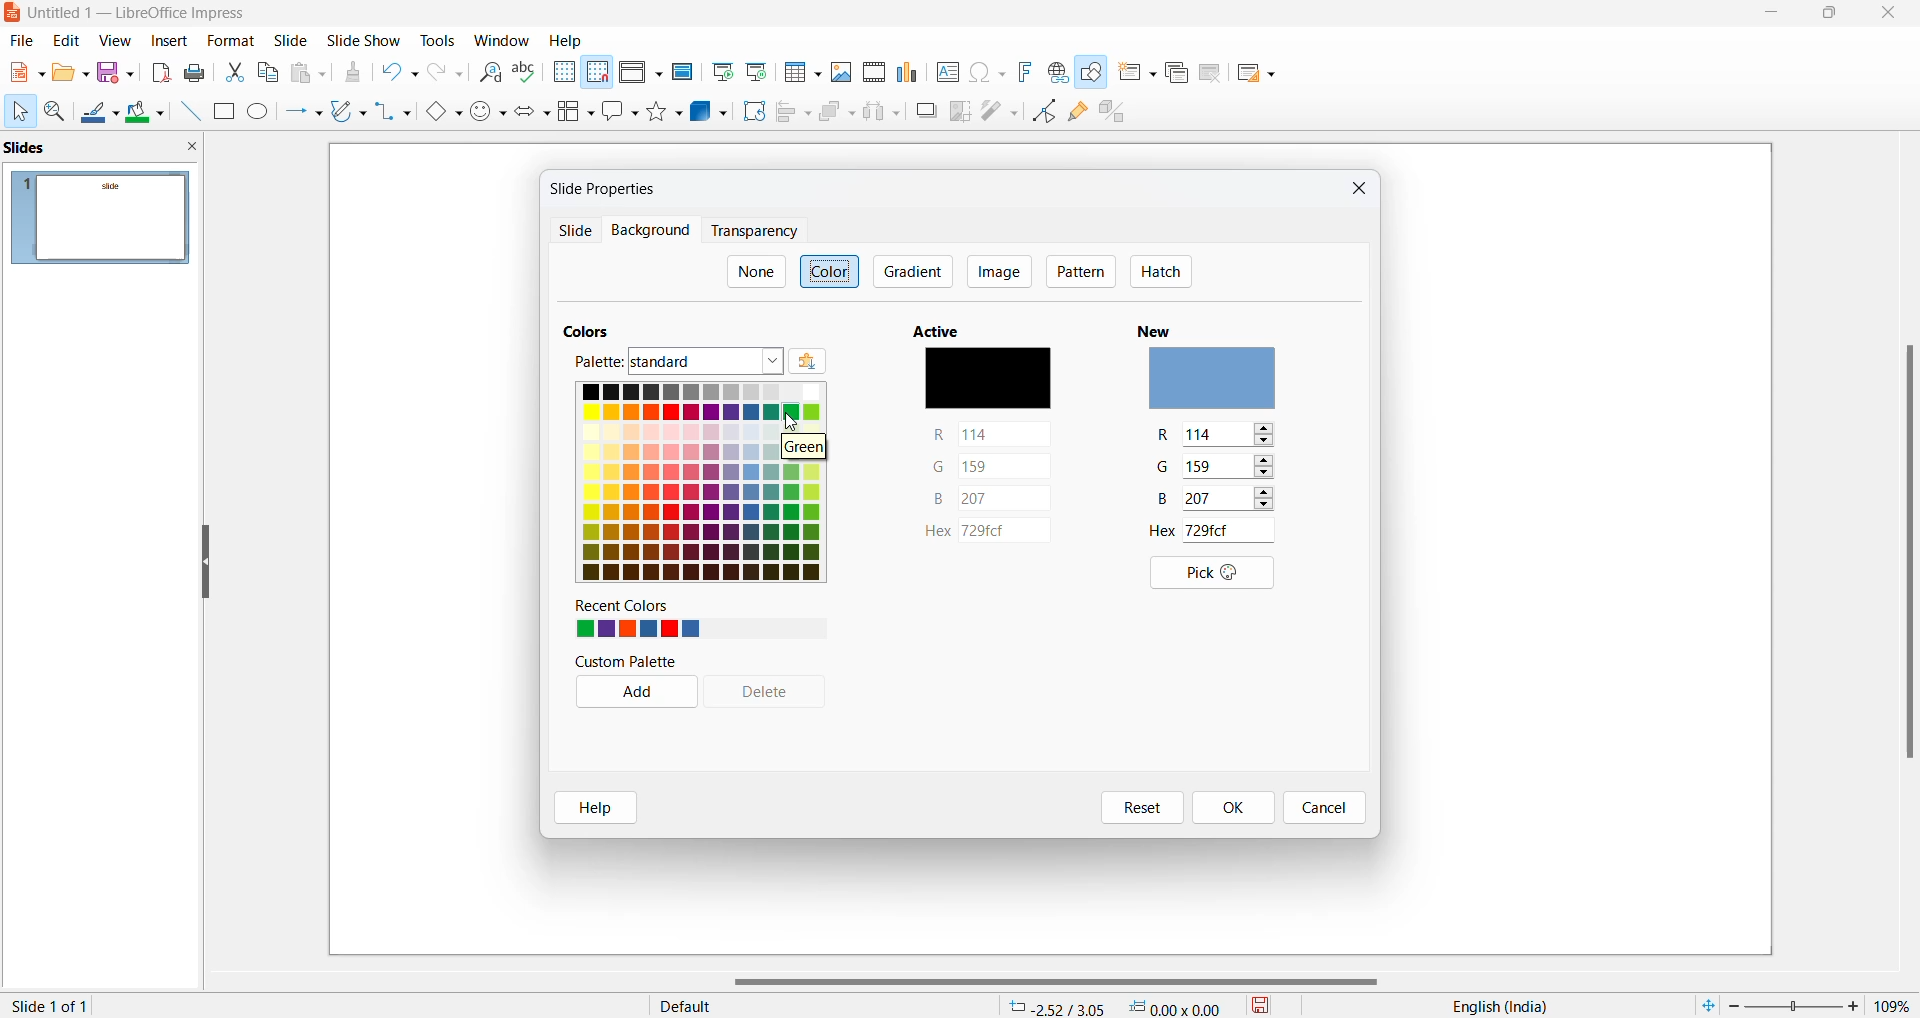 The width and height of the screenshot is (1920, 1018). What do you see at coordinates (1175, 74) in the screenshot?
I see `duplicate slide` at bounding box center [1175, 74].